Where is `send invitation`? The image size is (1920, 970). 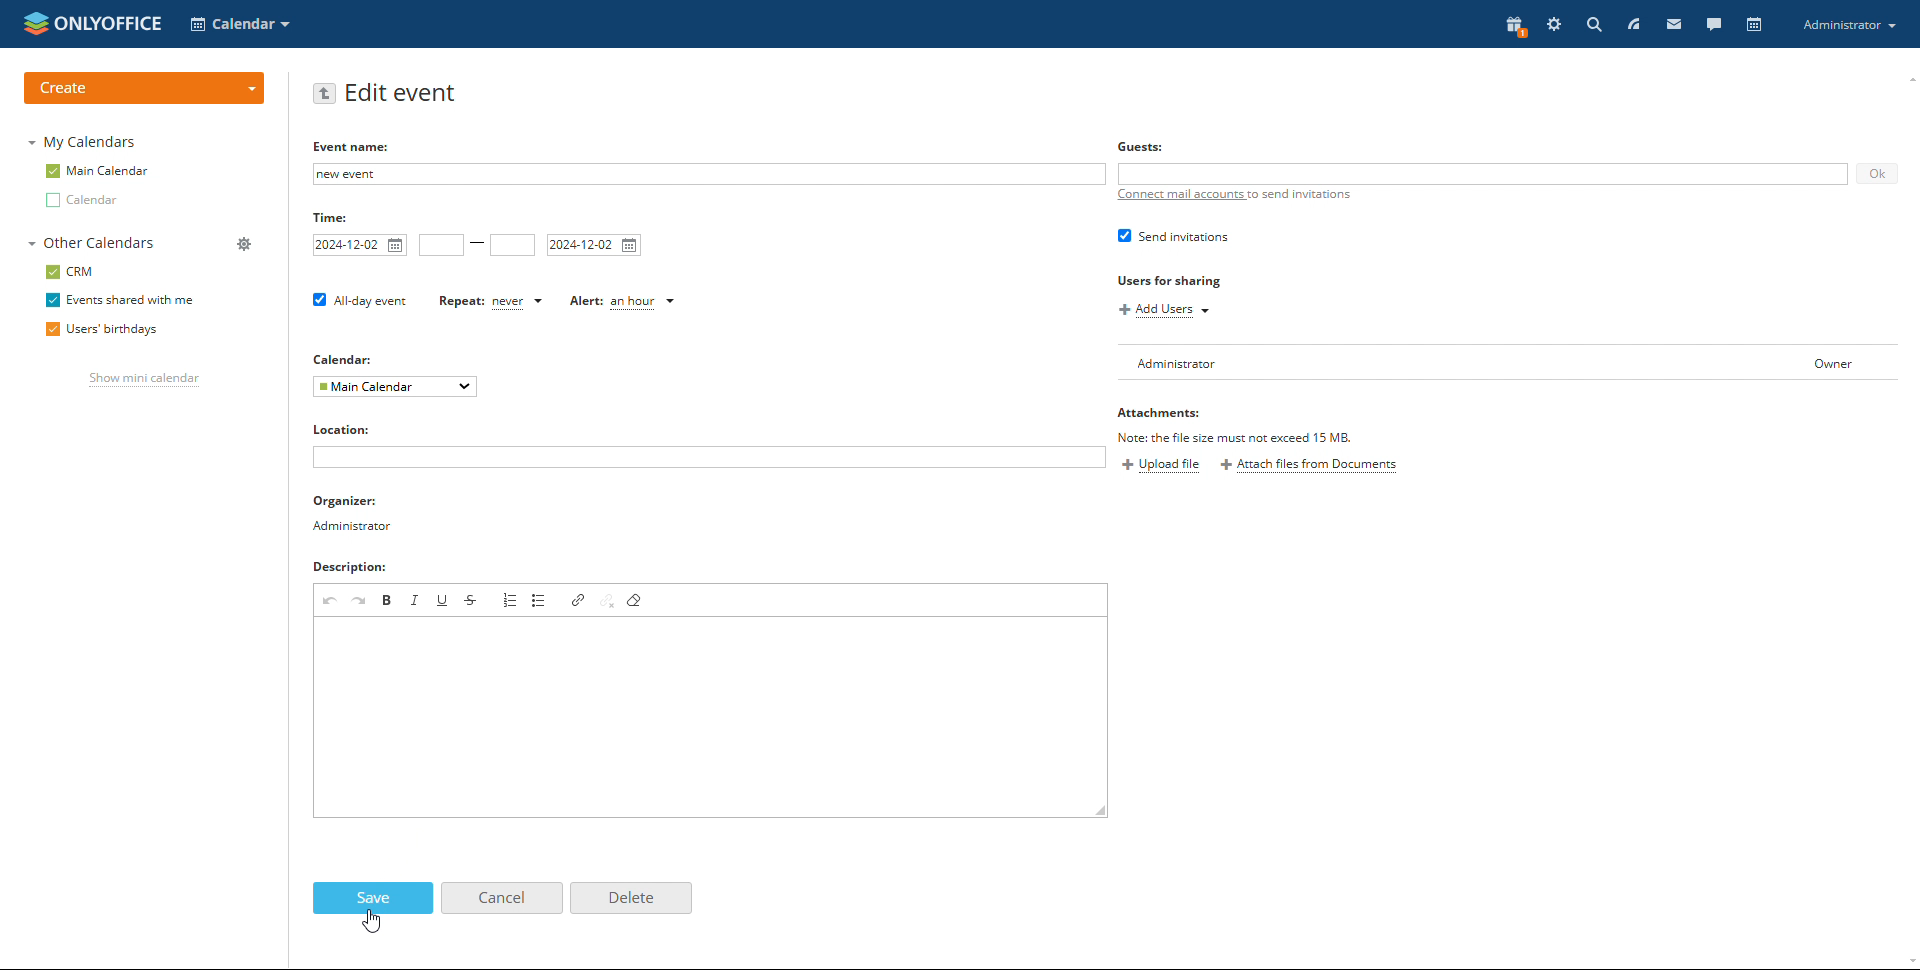 send invitation is located at coordinates (1173, 237).